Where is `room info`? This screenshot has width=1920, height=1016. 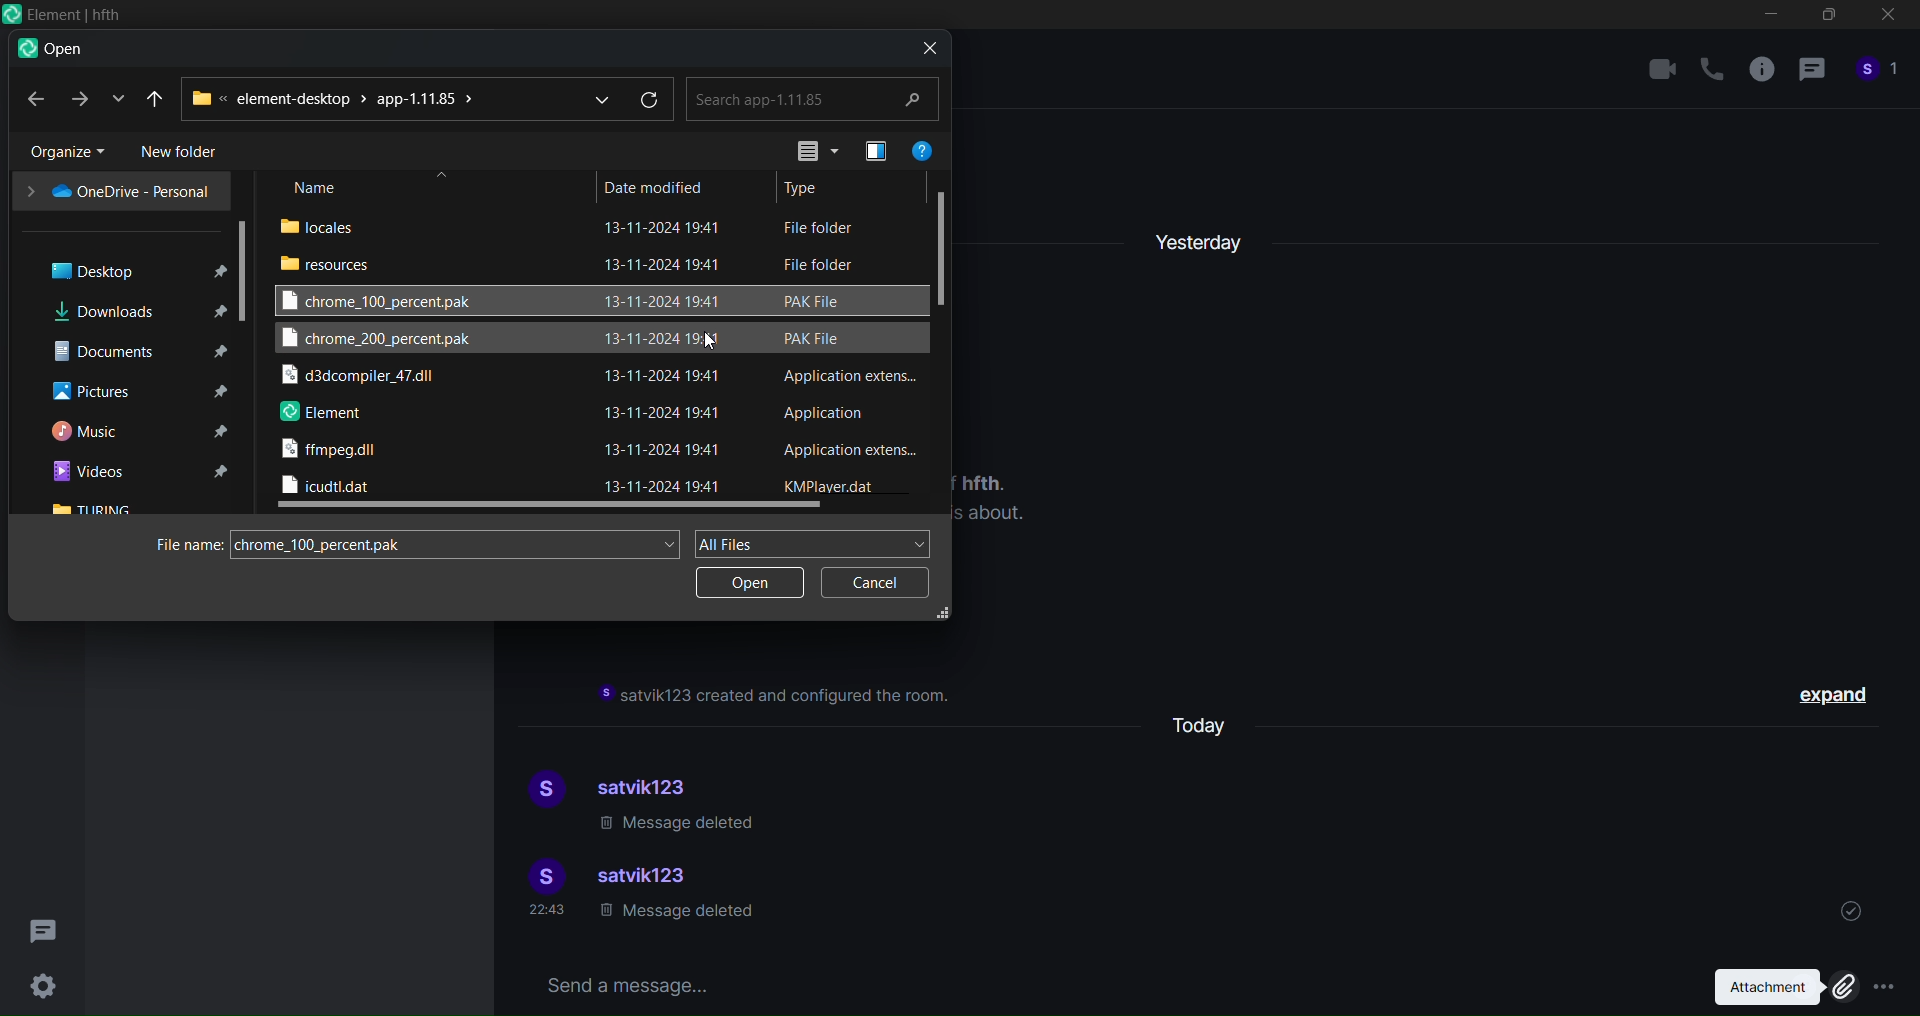 room info is located at coordinates (1759, 73).